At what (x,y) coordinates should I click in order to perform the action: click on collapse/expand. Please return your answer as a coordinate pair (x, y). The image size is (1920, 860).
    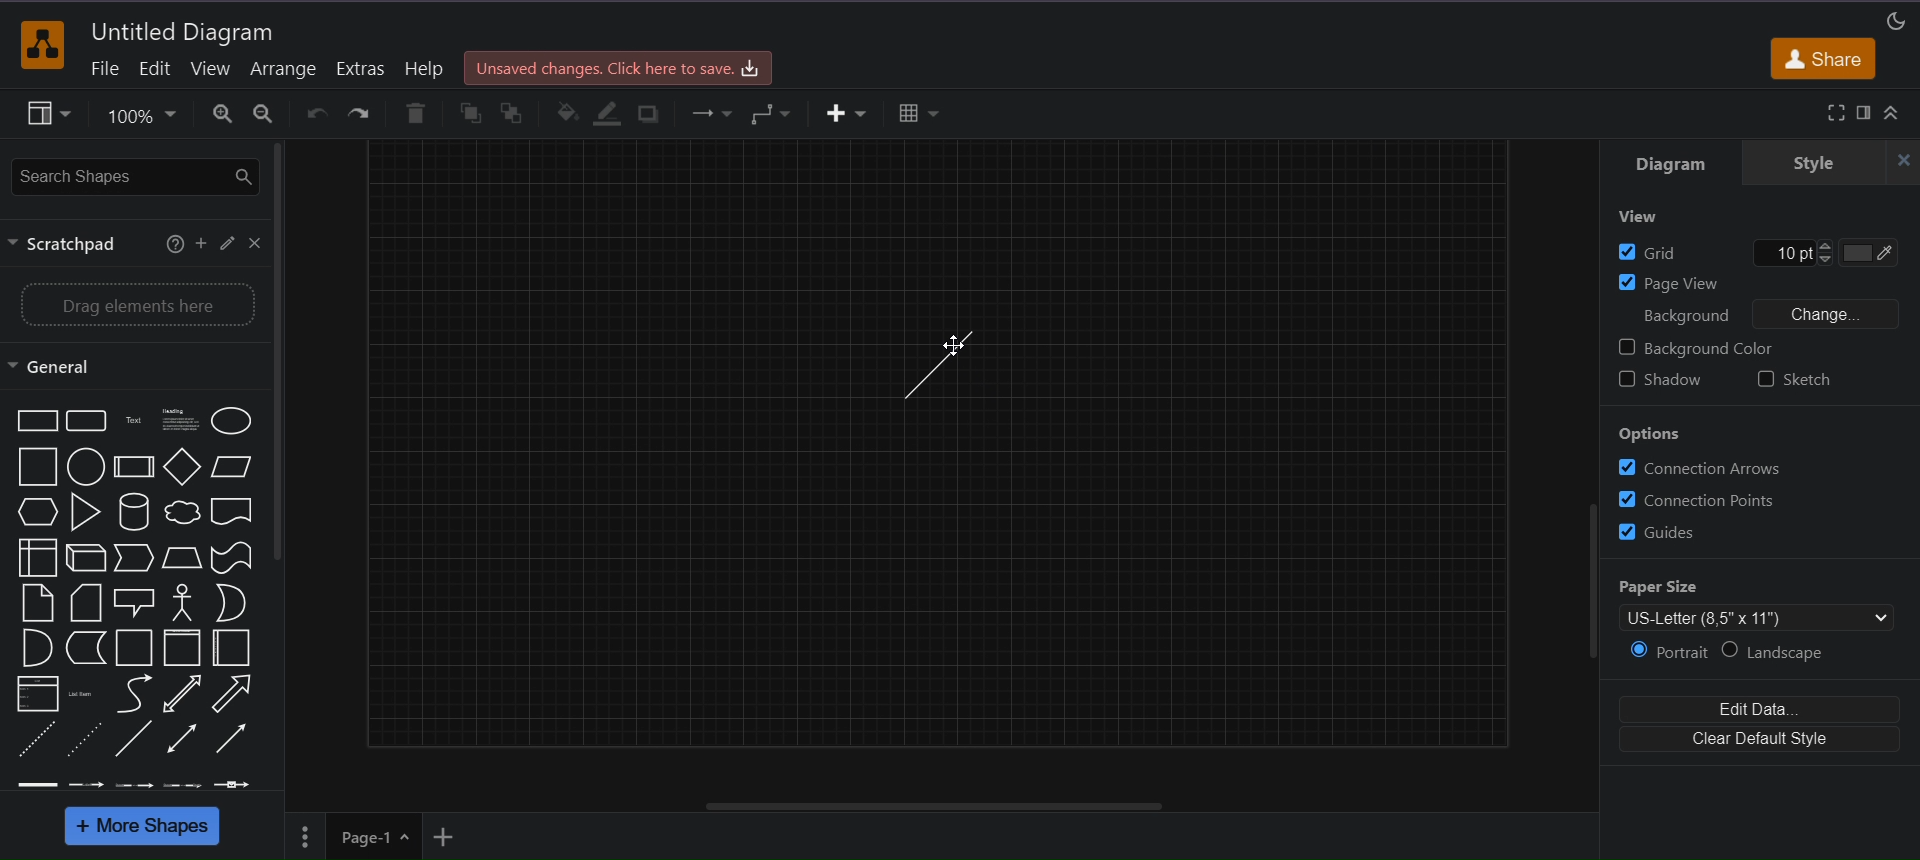
    Looking at the image, I should click on (1894, 115).